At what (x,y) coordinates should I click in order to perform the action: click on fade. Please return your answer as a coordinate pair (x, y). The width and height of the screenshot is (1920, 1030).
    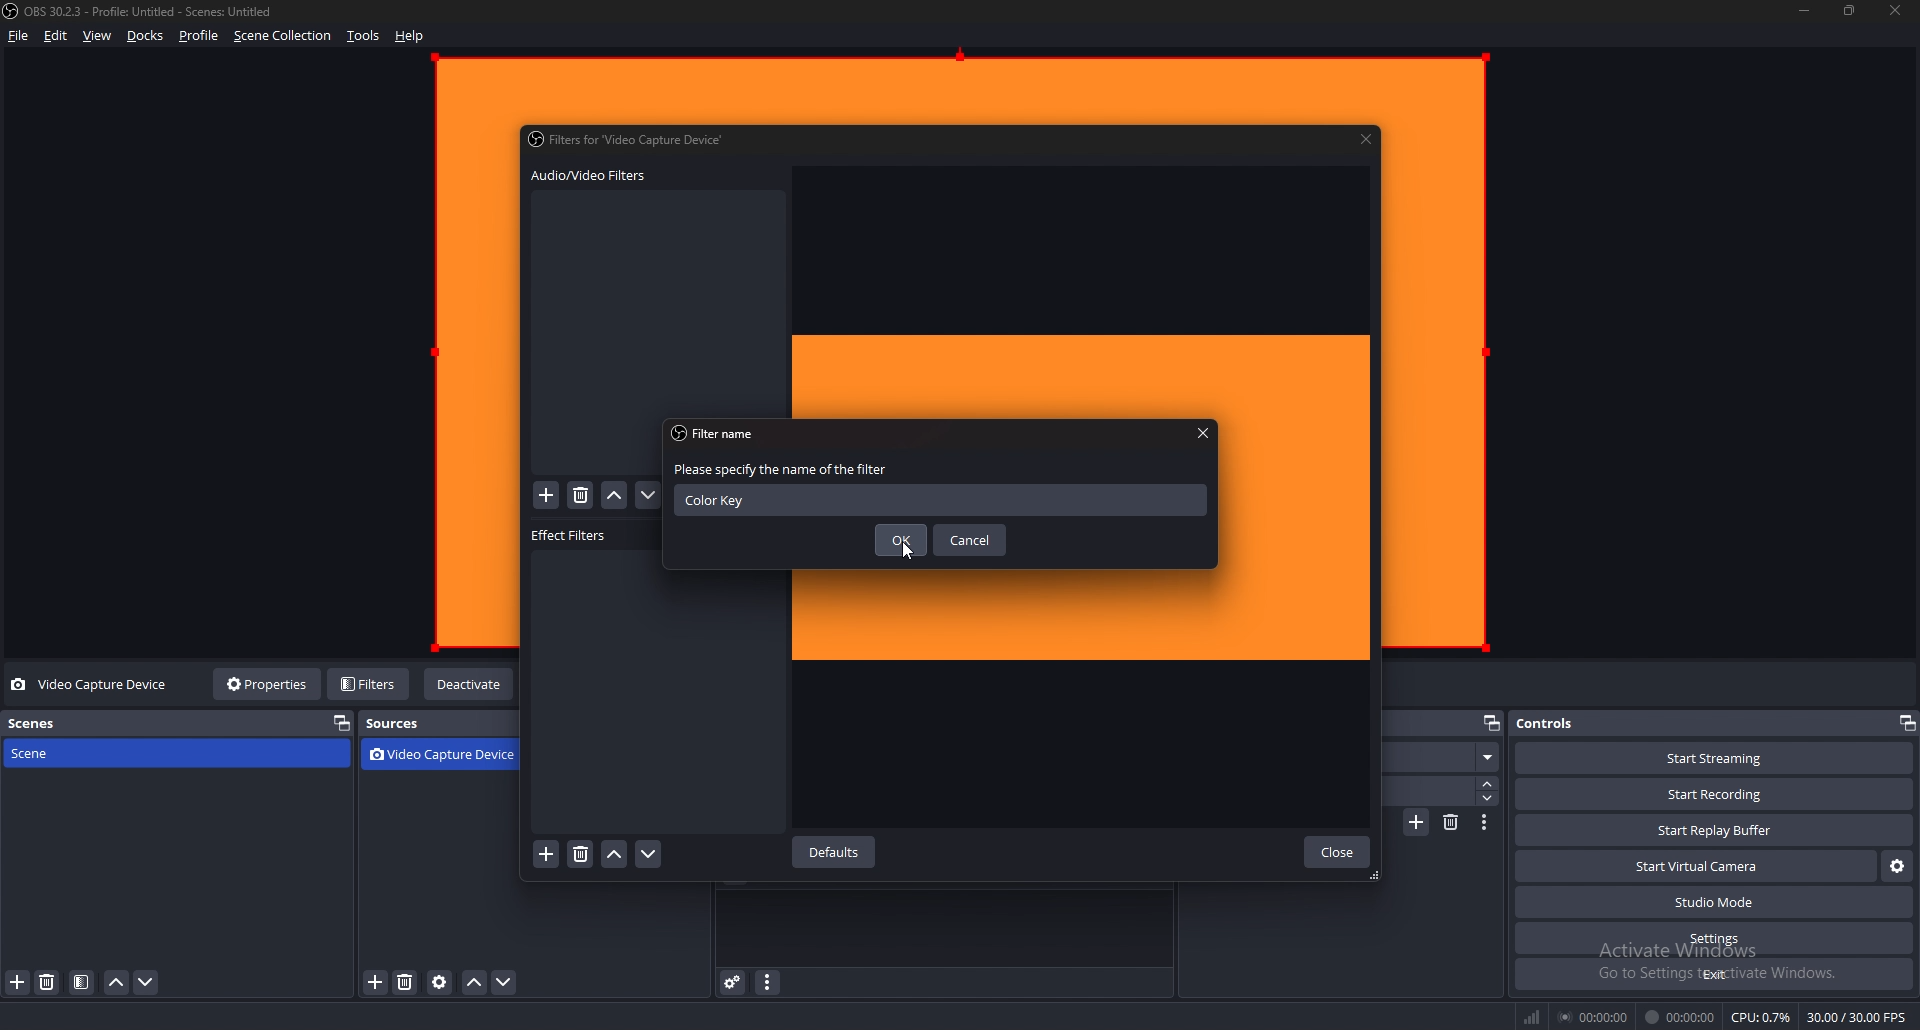
    Looking at the image, I should click on (1447, 758).